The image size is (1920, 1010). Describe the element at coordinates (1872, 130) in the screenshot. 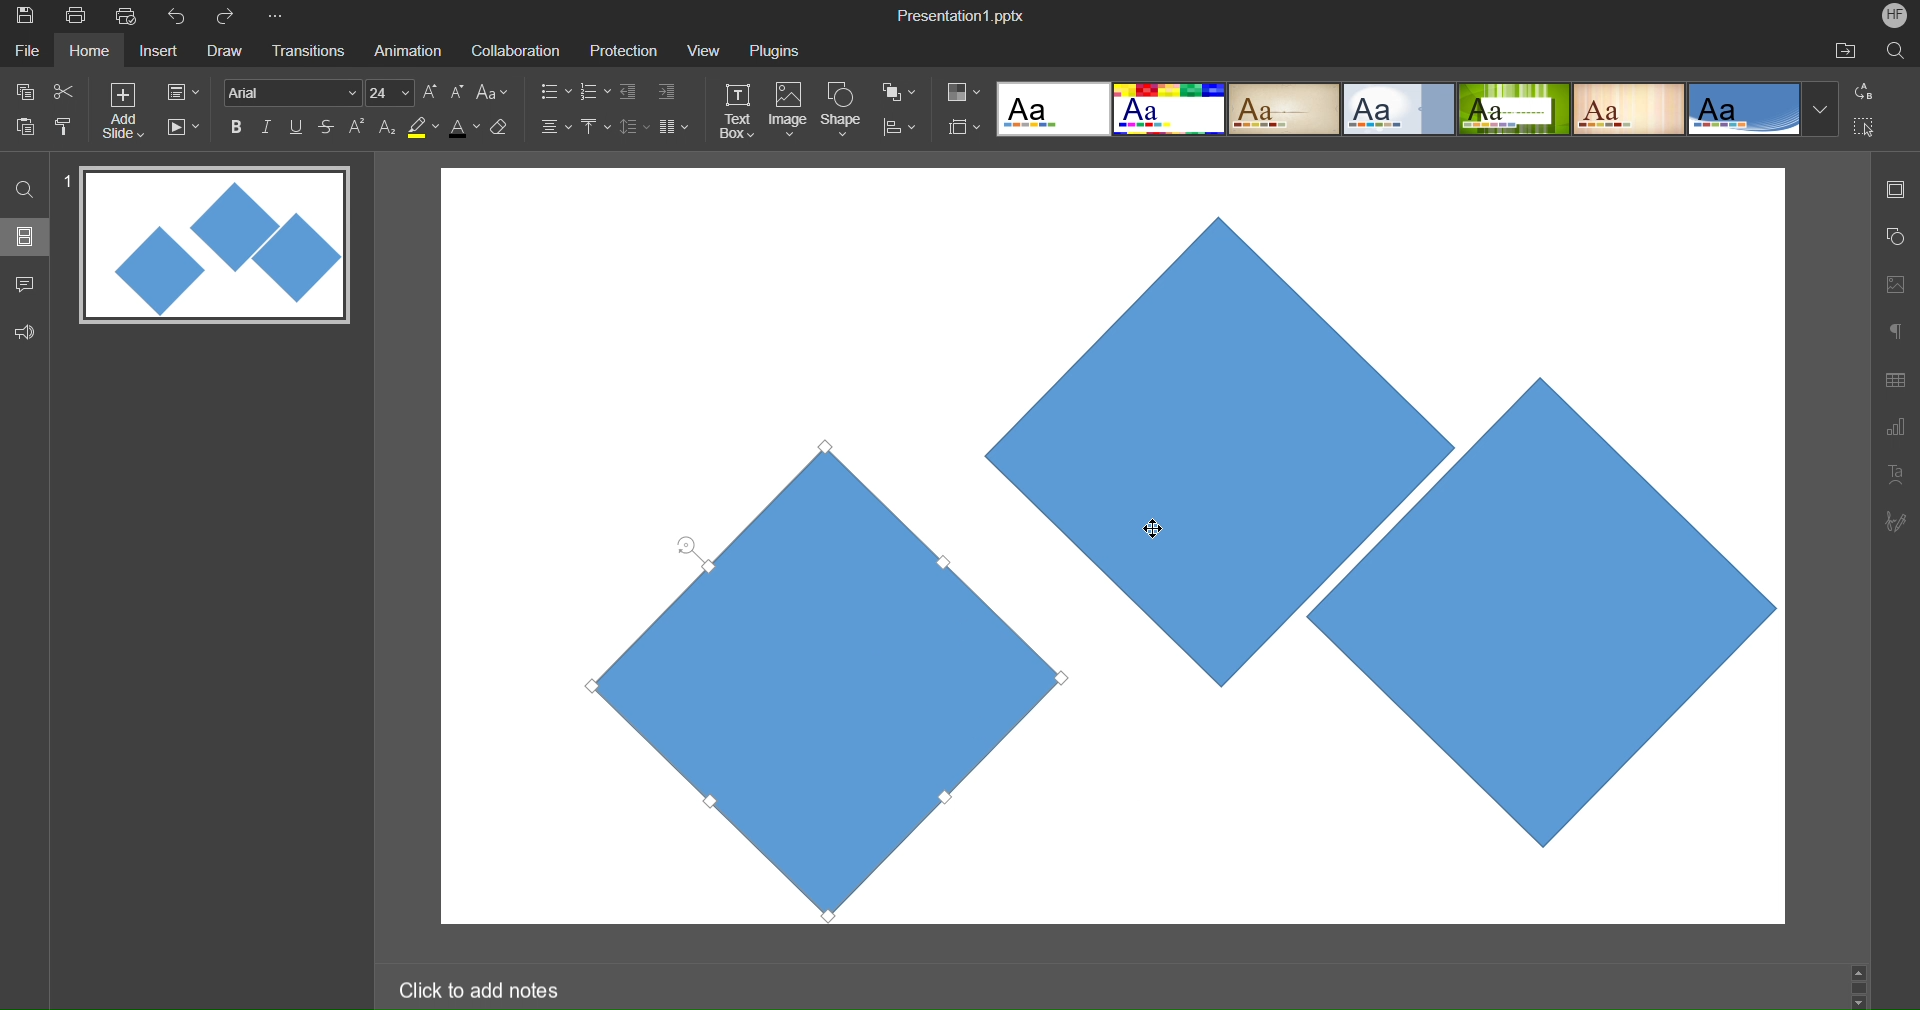

I see `select` at that location.